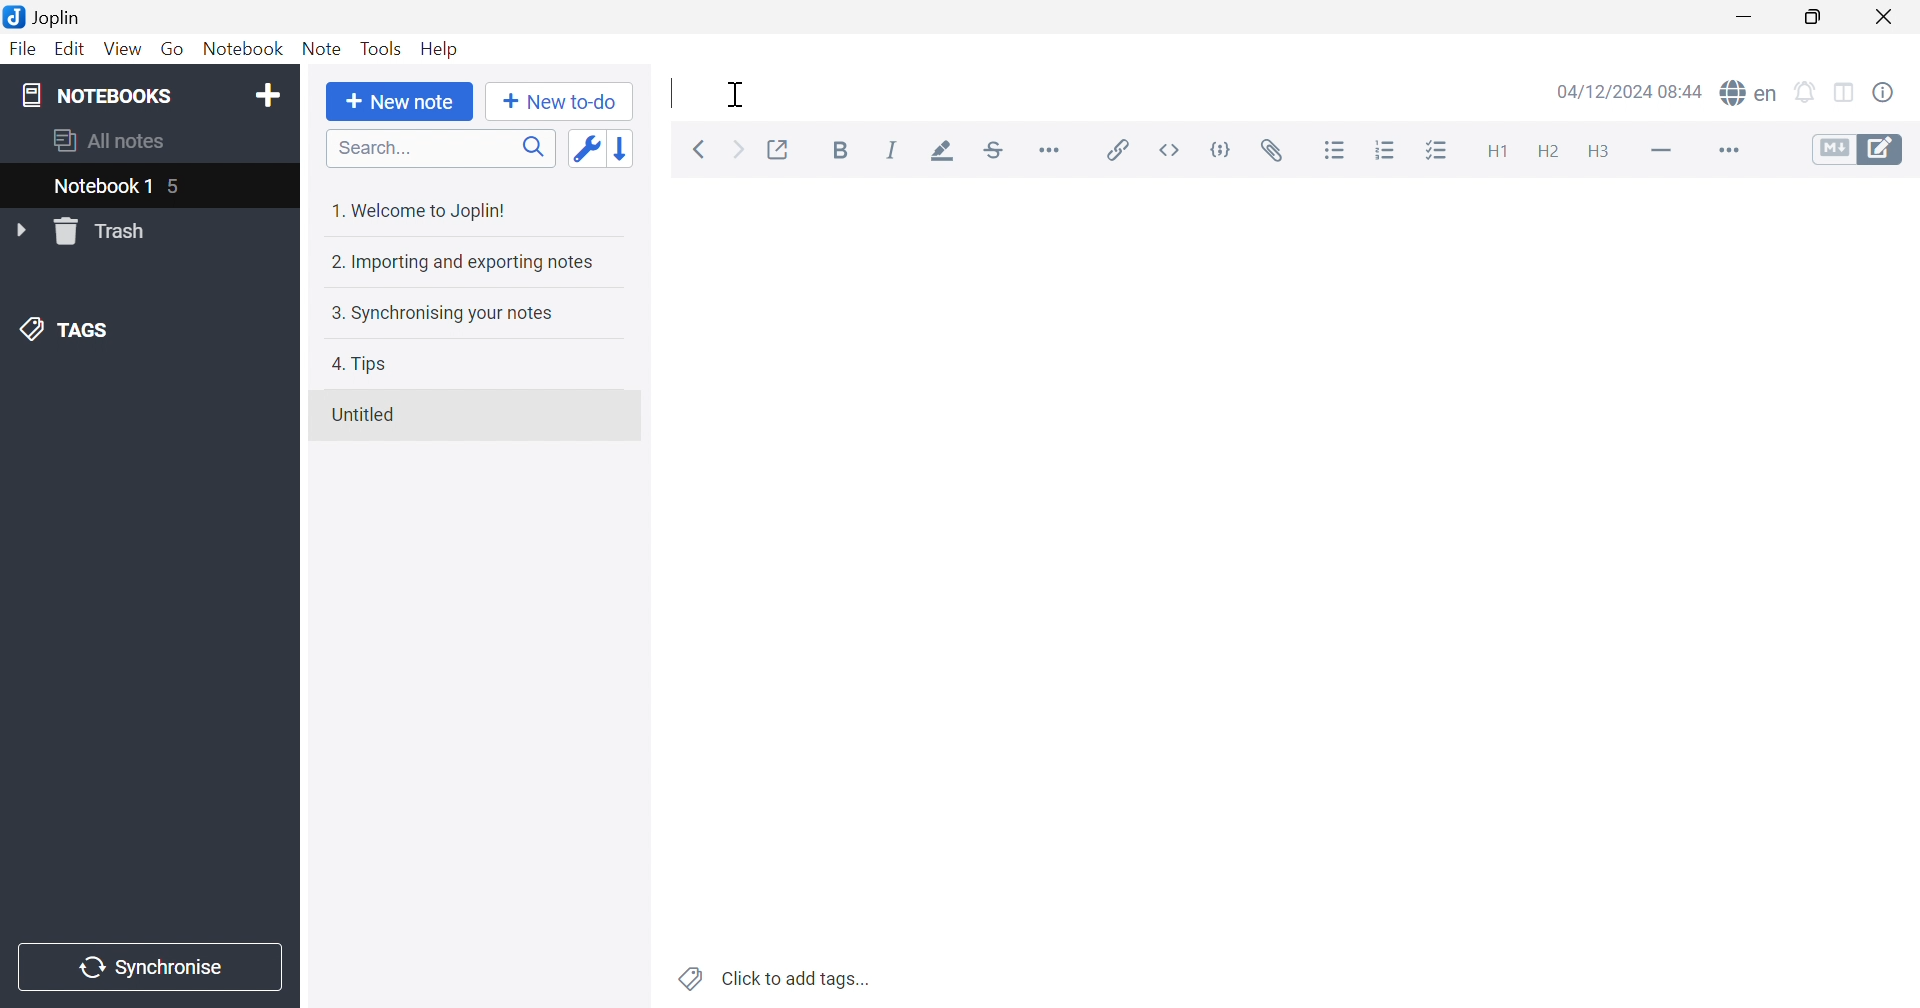 Image resolution: width=1920 pixels, height=1008 pixels. What do you see at coordinates (1817, 18) in the screenshot?
I see `Restore Down` at bounding box center [1817, 18].